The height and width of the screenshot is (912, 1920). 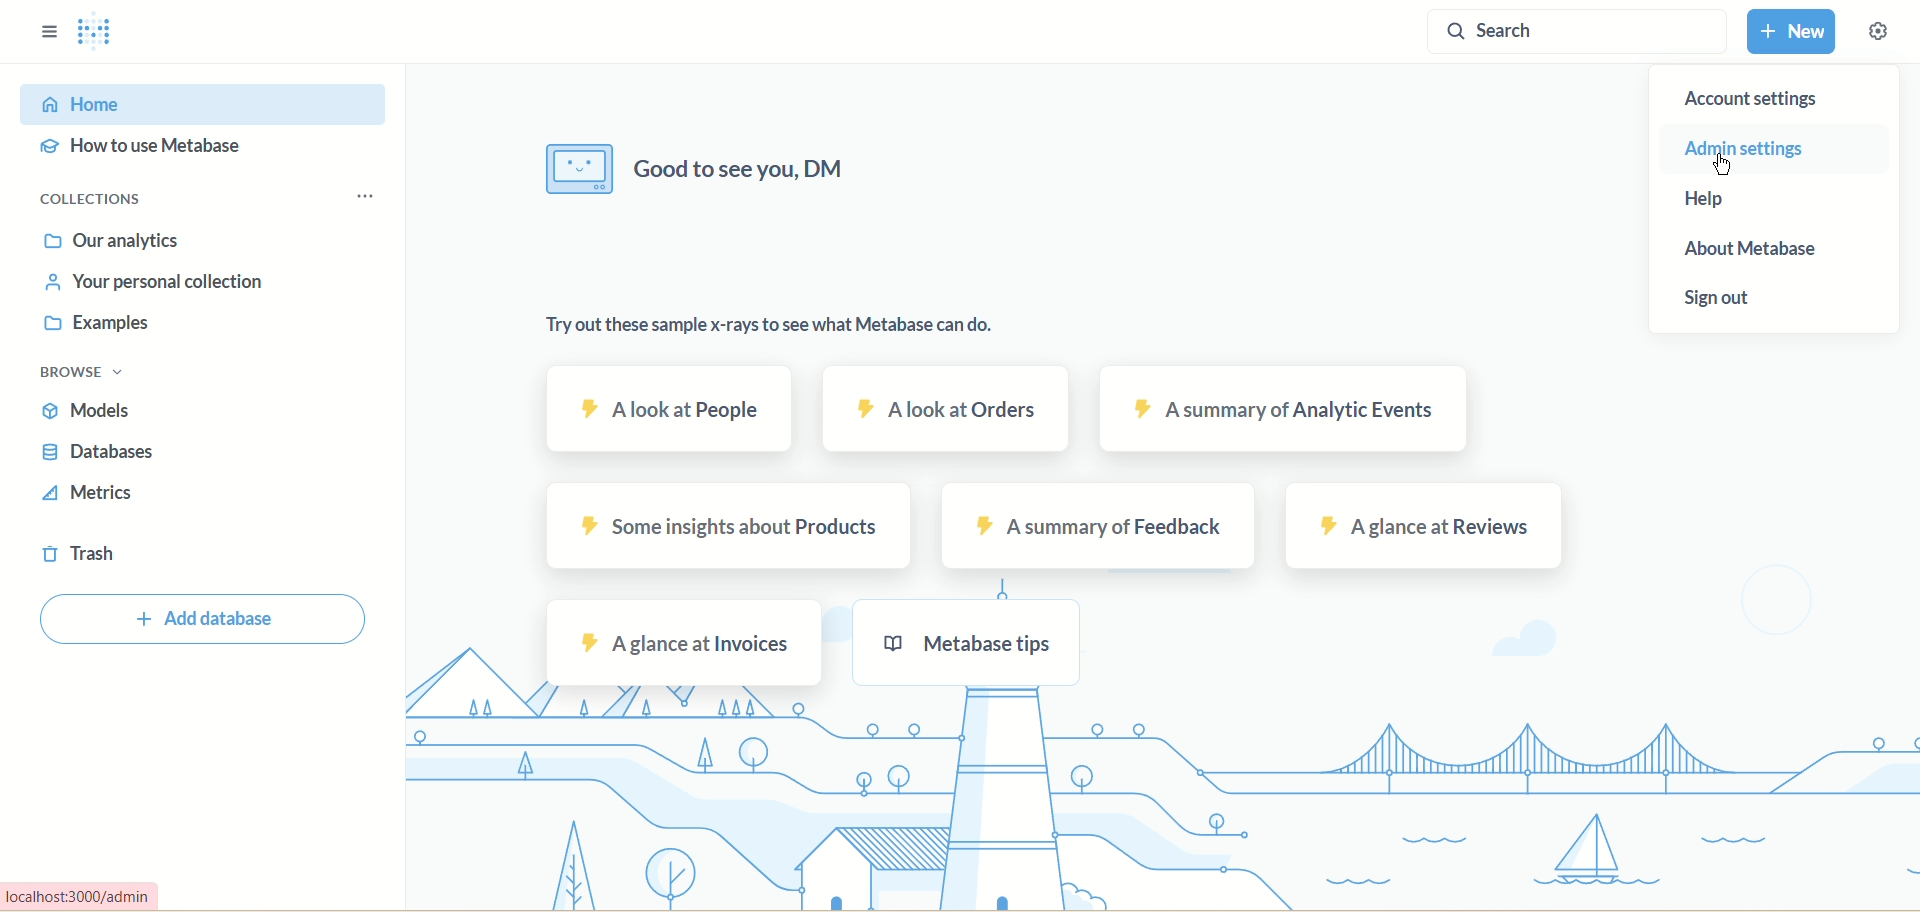 I want to click on analytics, so click(x=118, y=244).